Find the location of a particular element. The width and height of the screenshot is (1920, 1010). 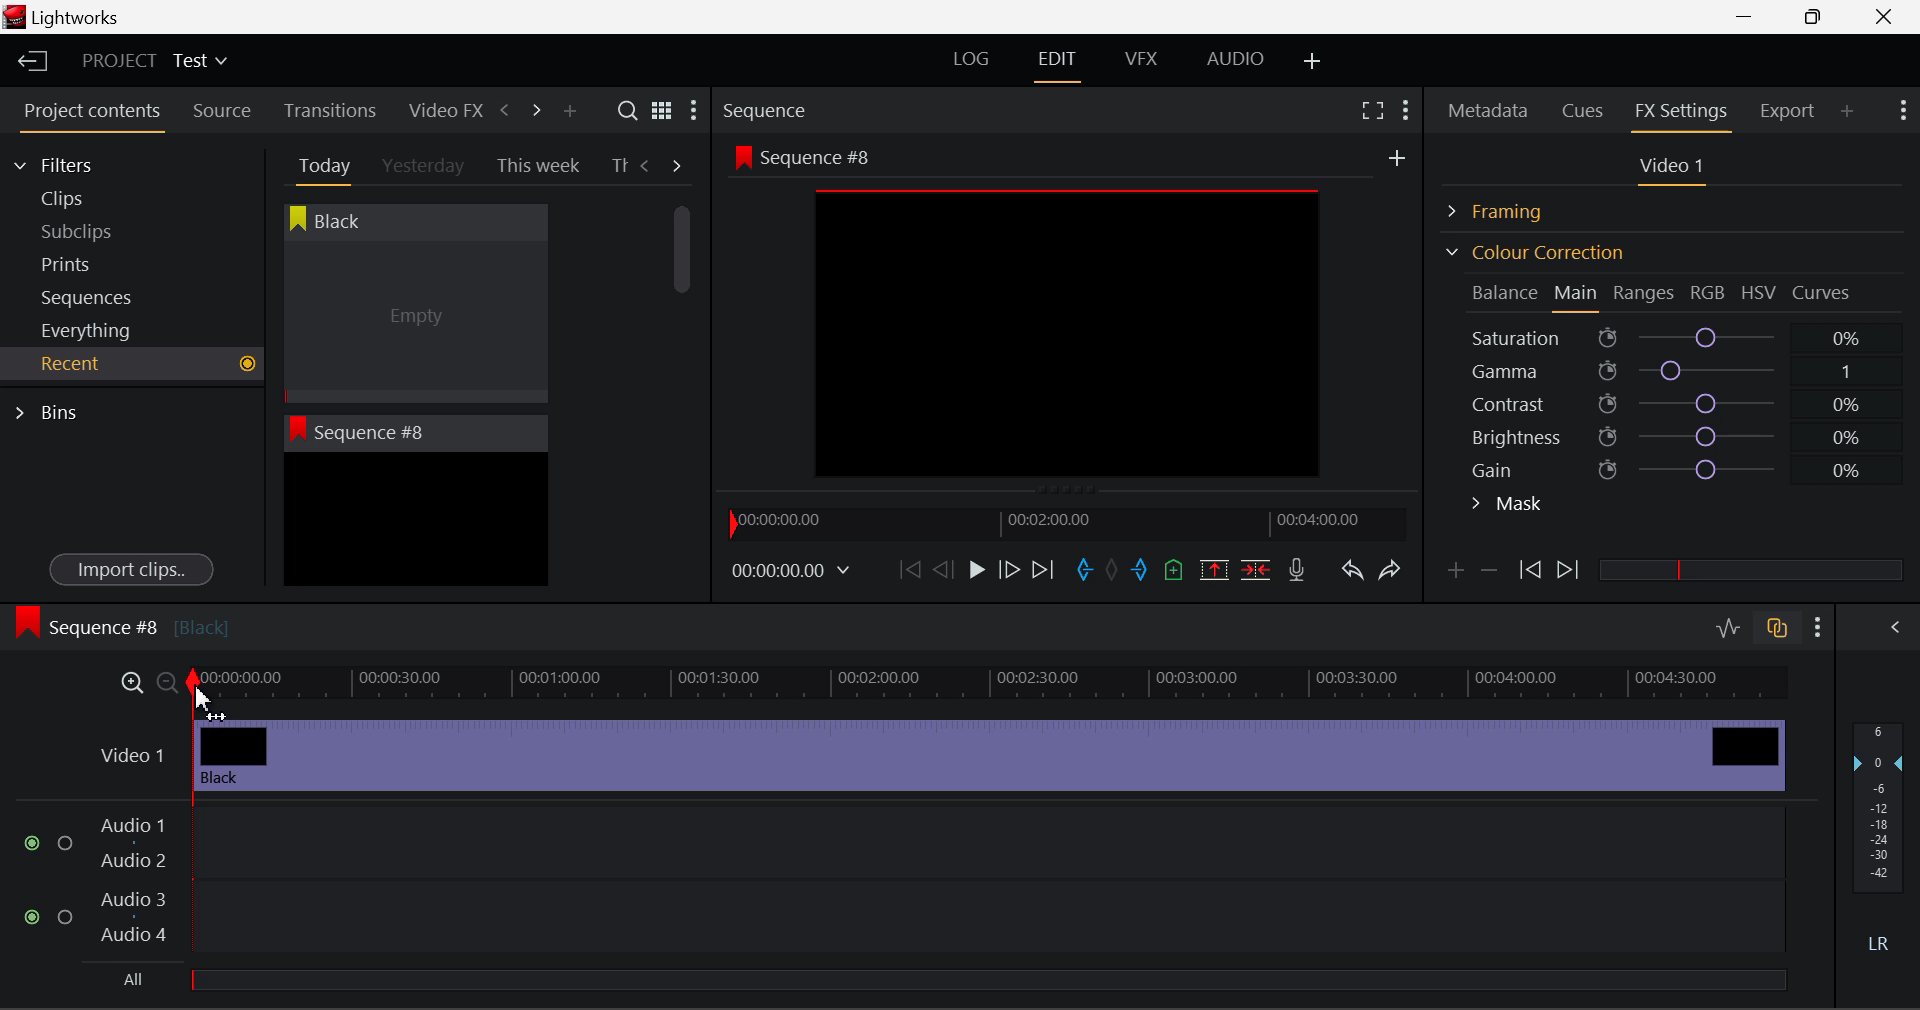

Frame Time is located at coordinates (792, 572).